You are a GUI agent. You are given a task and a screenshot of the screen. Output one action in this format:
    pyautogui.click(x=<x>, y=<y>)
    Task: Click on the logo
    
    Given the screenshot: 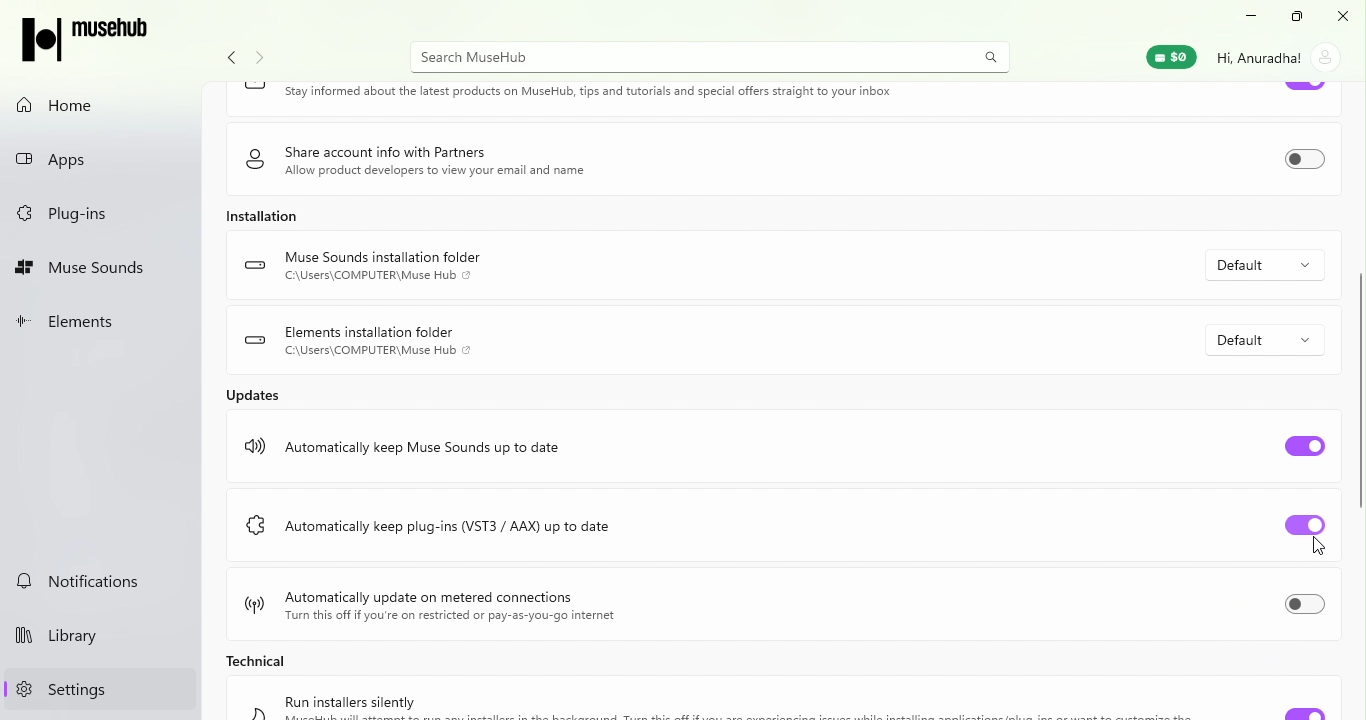 What is the action you would take?
    pyautogui.click(x=255, y=158)
    